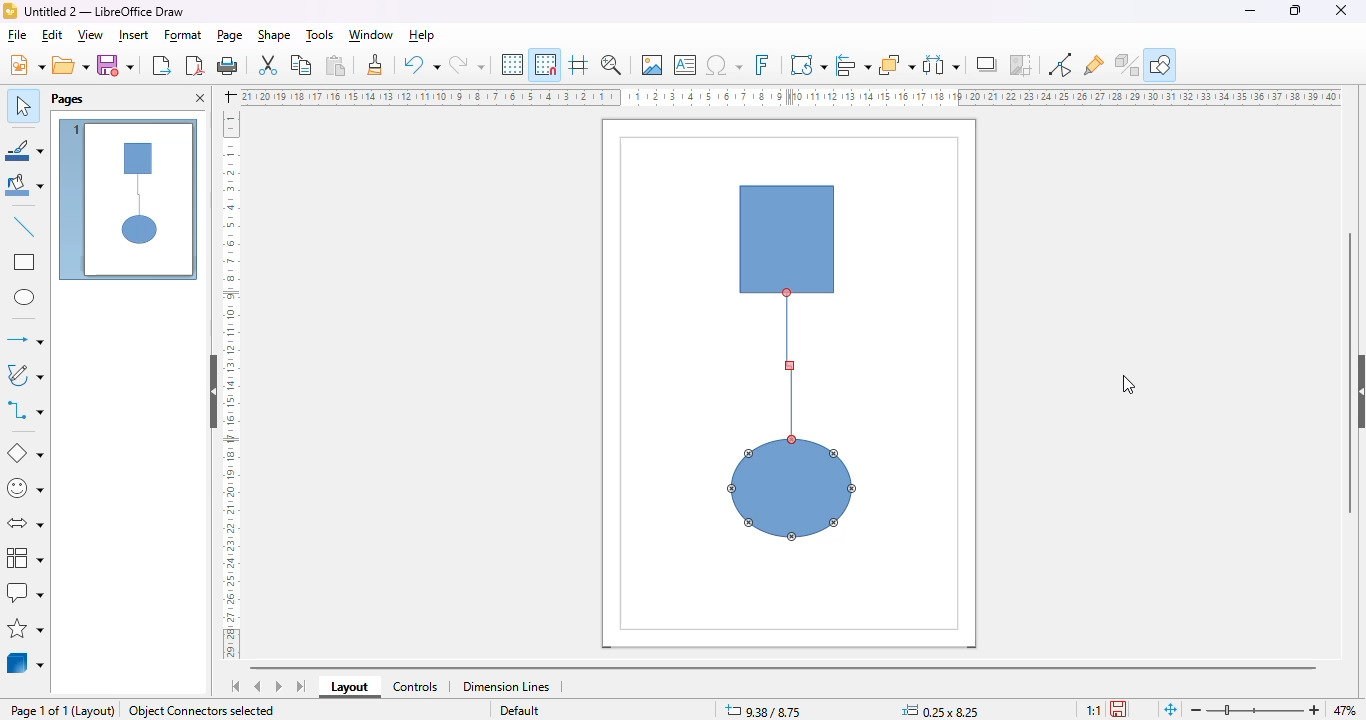  I want to click on view, so click(91, 35).